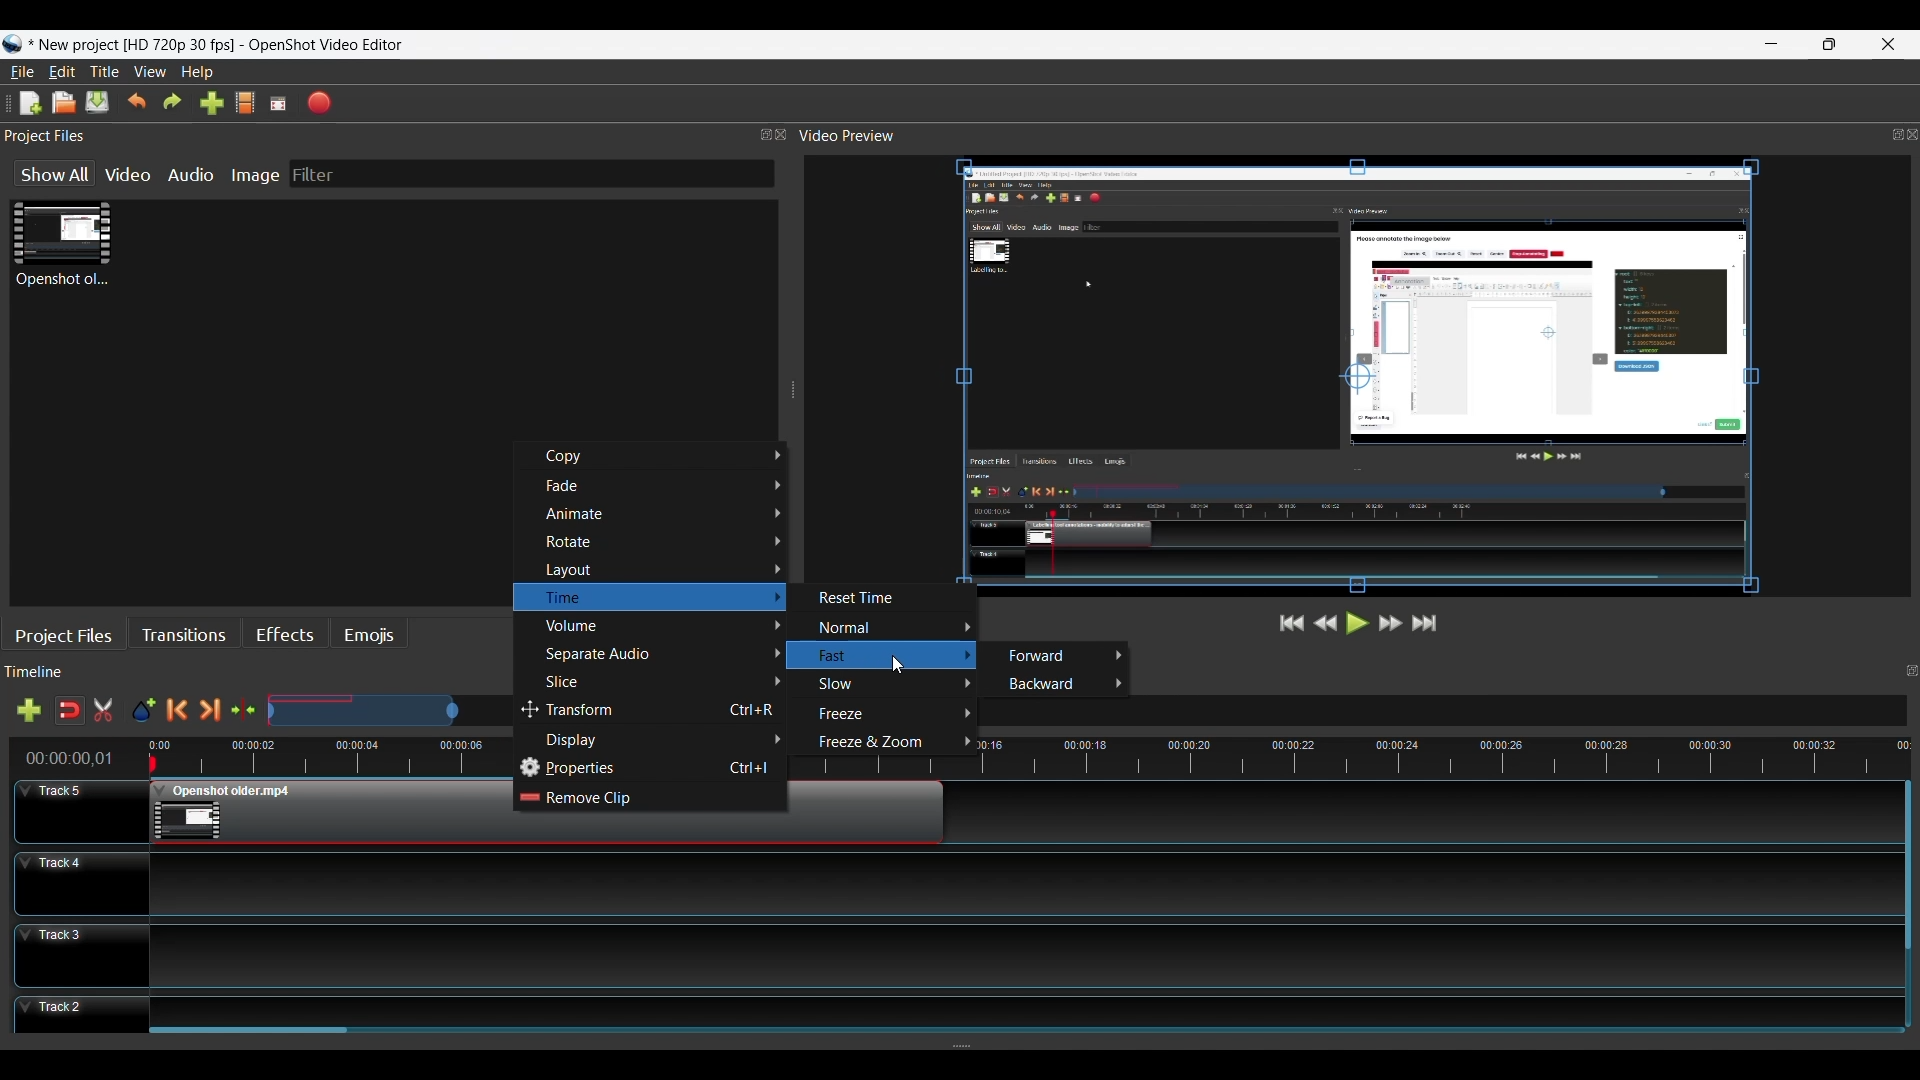  What do you see at coordinates (320, 103) in the screenshot?
I see `Export Video` at bounding box center [320, 103].